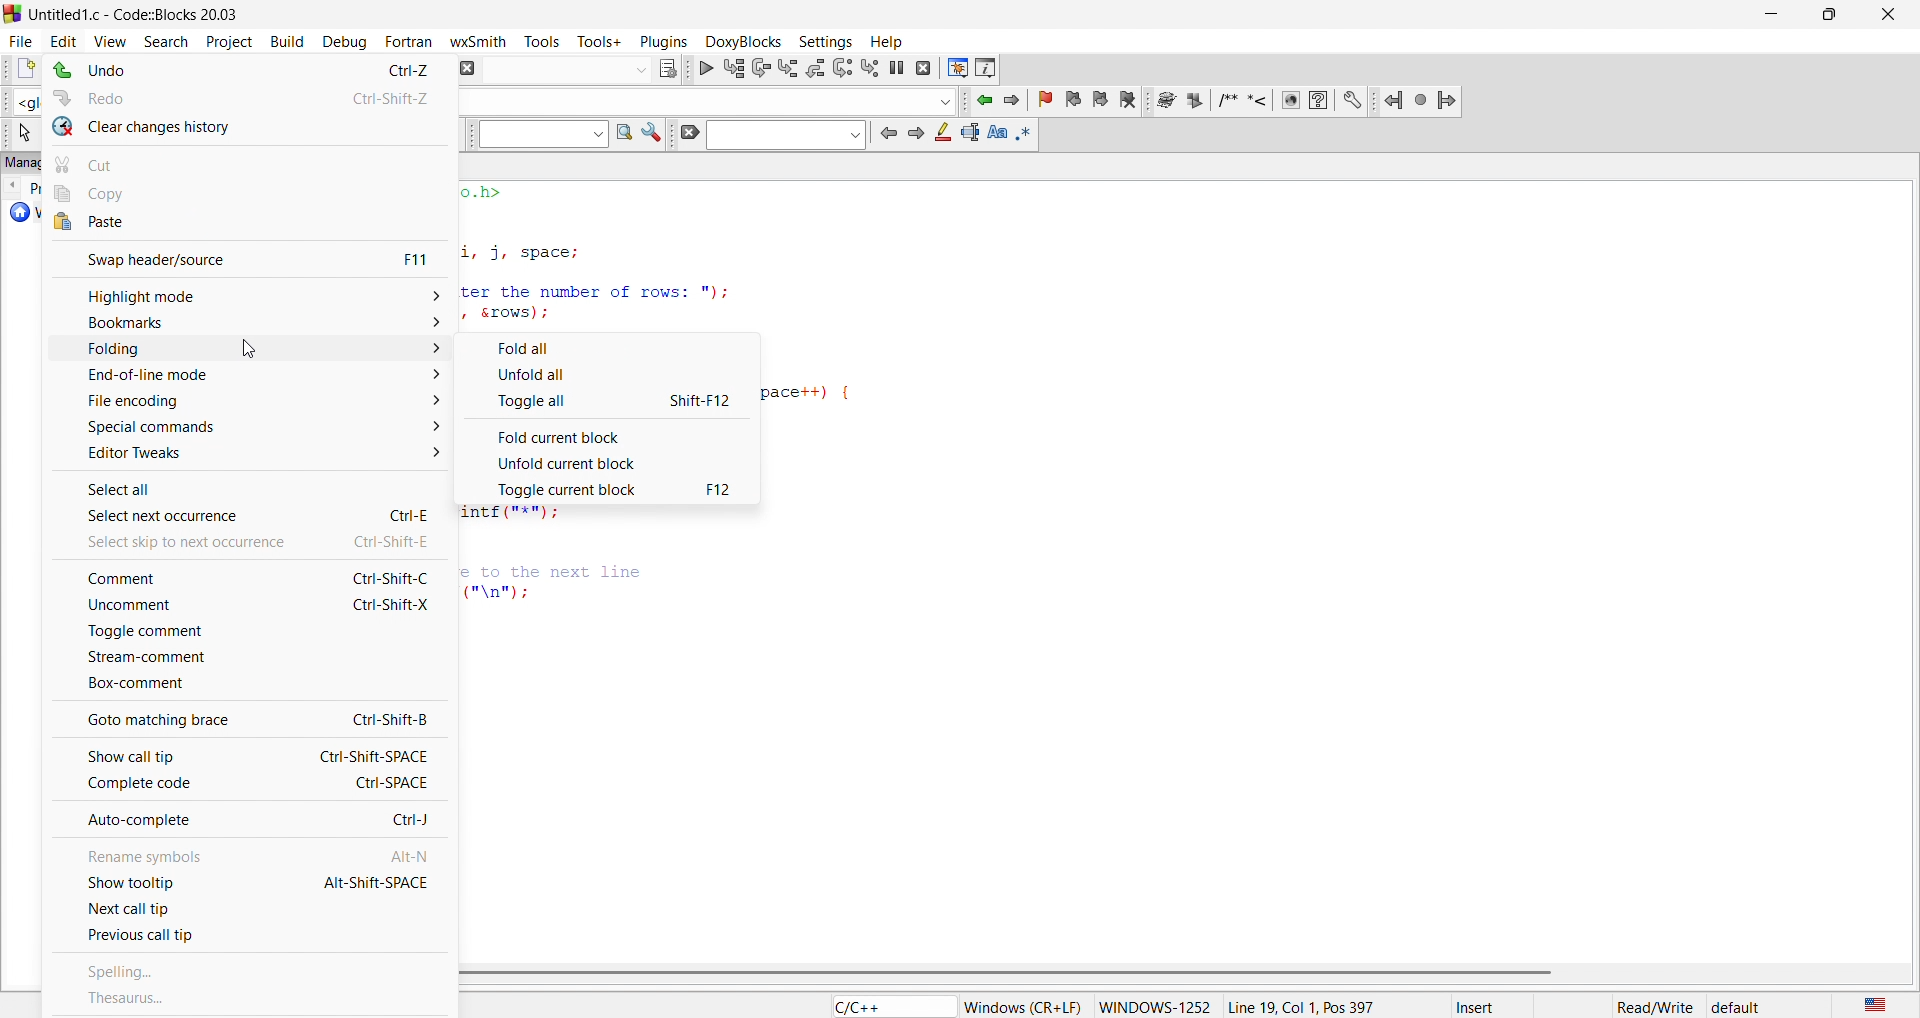  What do you see at coordinates (236, 541) in the screenshot?
I see `select skip to new occurence` at bounding box center [236, 541].